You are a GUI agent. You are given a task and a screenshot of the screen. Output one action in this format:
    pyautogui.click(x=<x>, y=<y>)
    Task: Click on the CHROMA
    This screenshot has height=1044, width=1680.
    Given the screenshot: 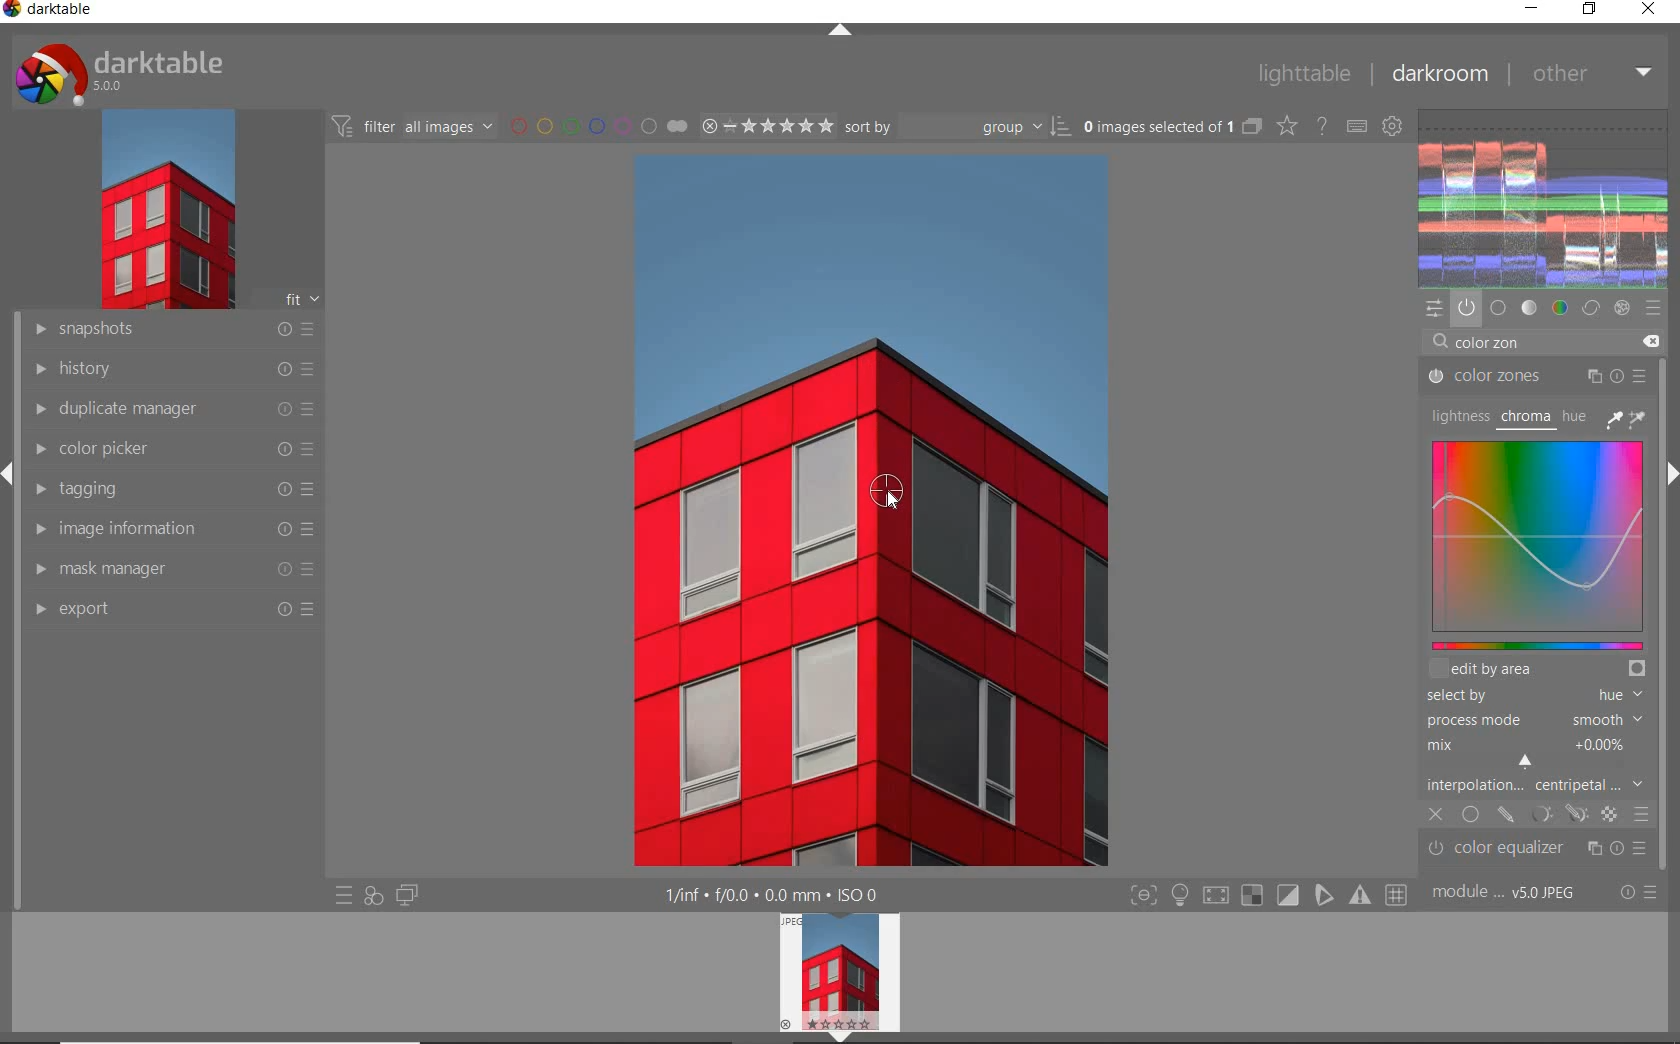 What is the action you would take?
    pyautogui.click(x=1524, y=418)
    